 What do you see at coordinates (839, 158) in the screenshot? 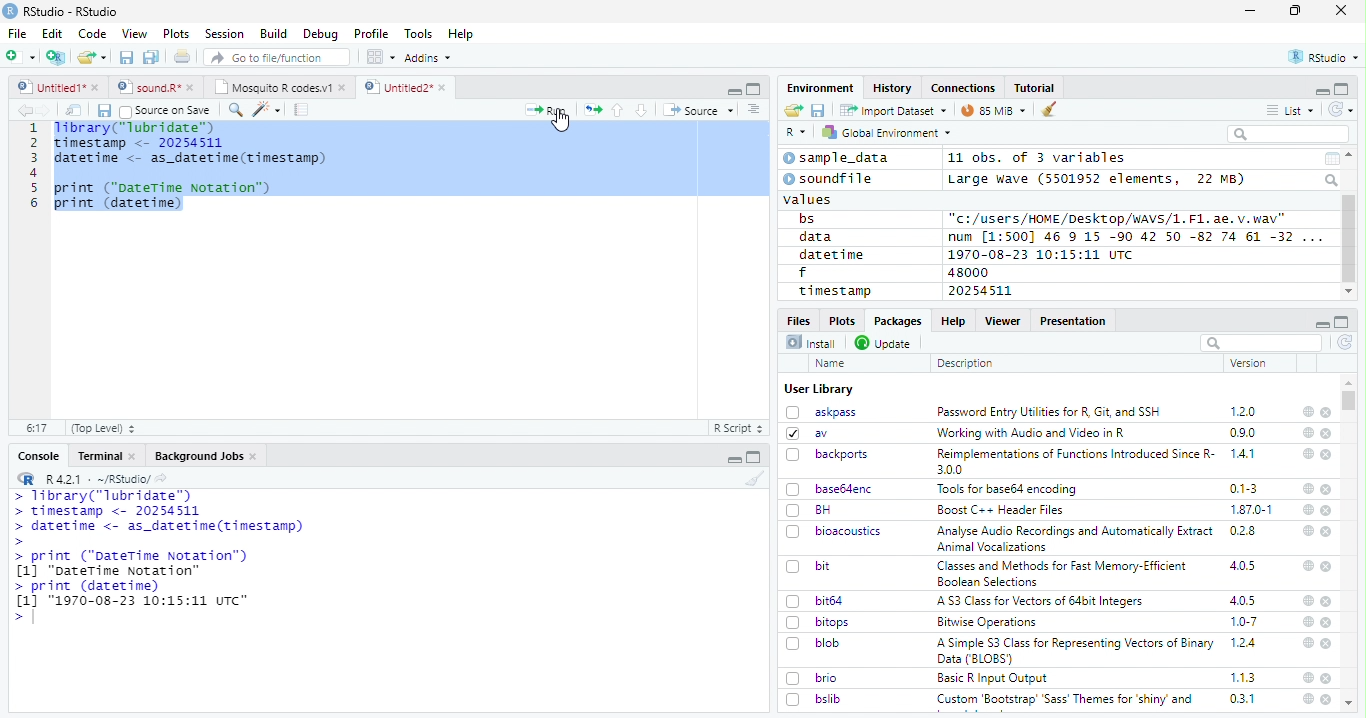
I see `sample_data` at bounding box center [839, 158].